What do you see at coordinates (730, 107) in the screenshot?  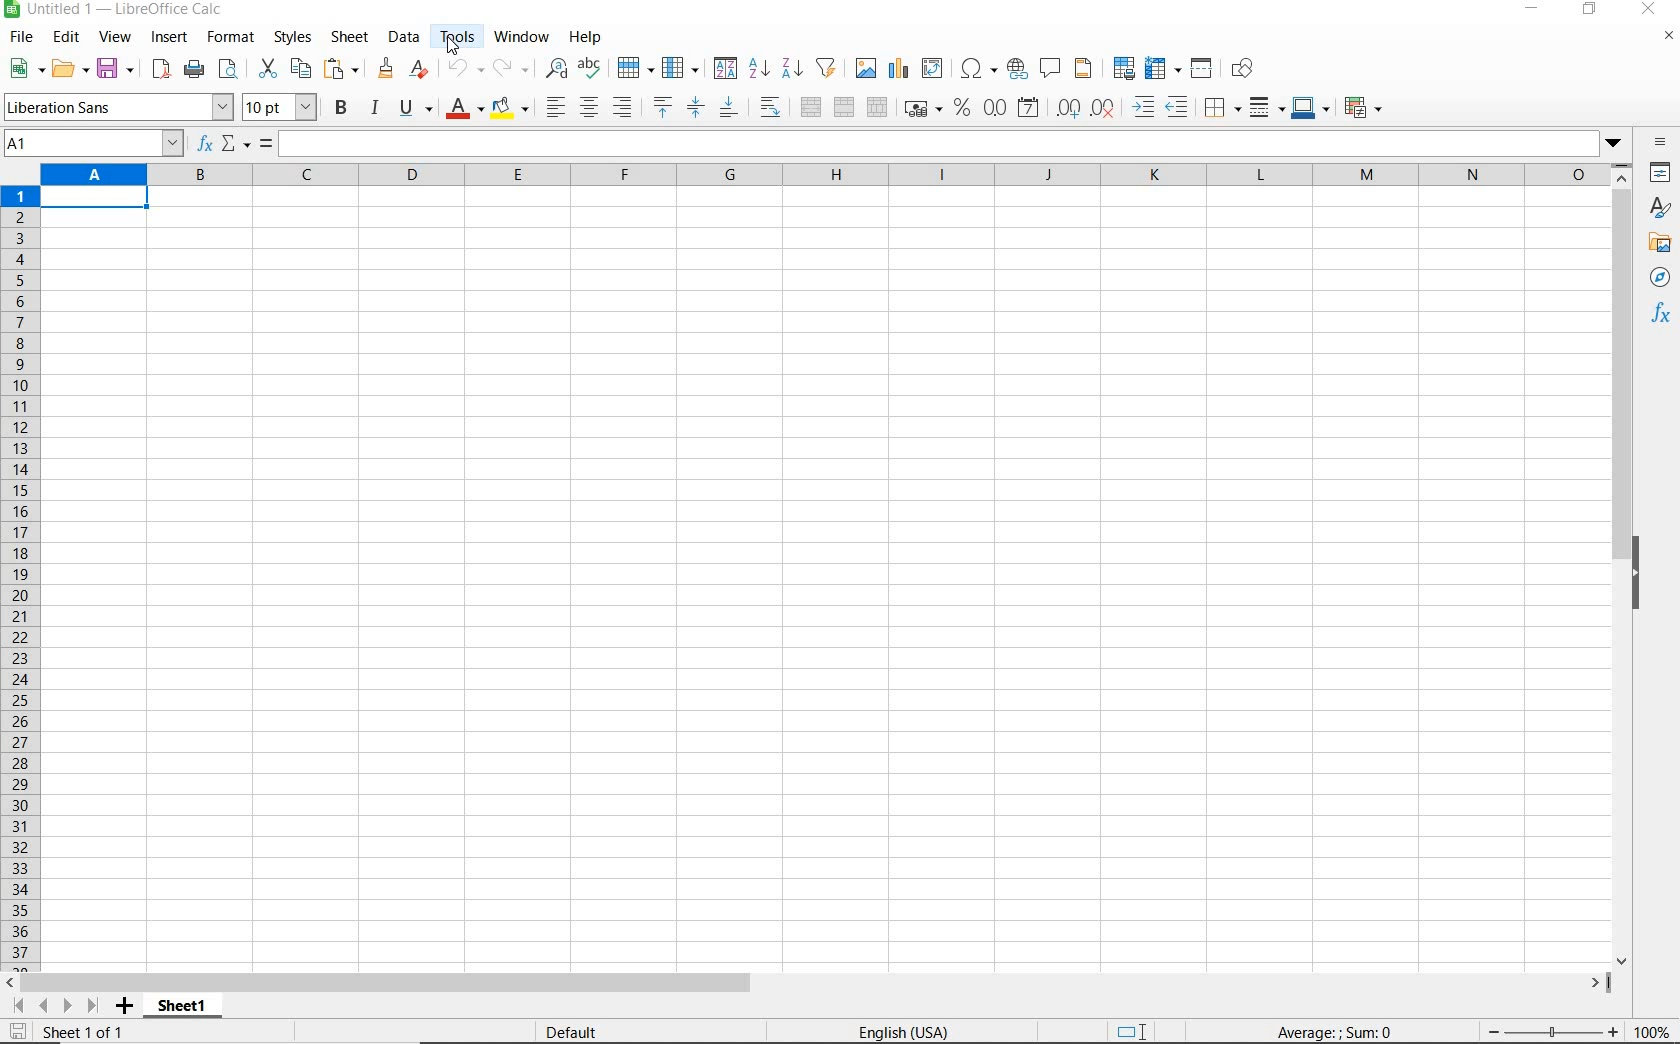 I see `align bottom` at bounding box center [730, 107].